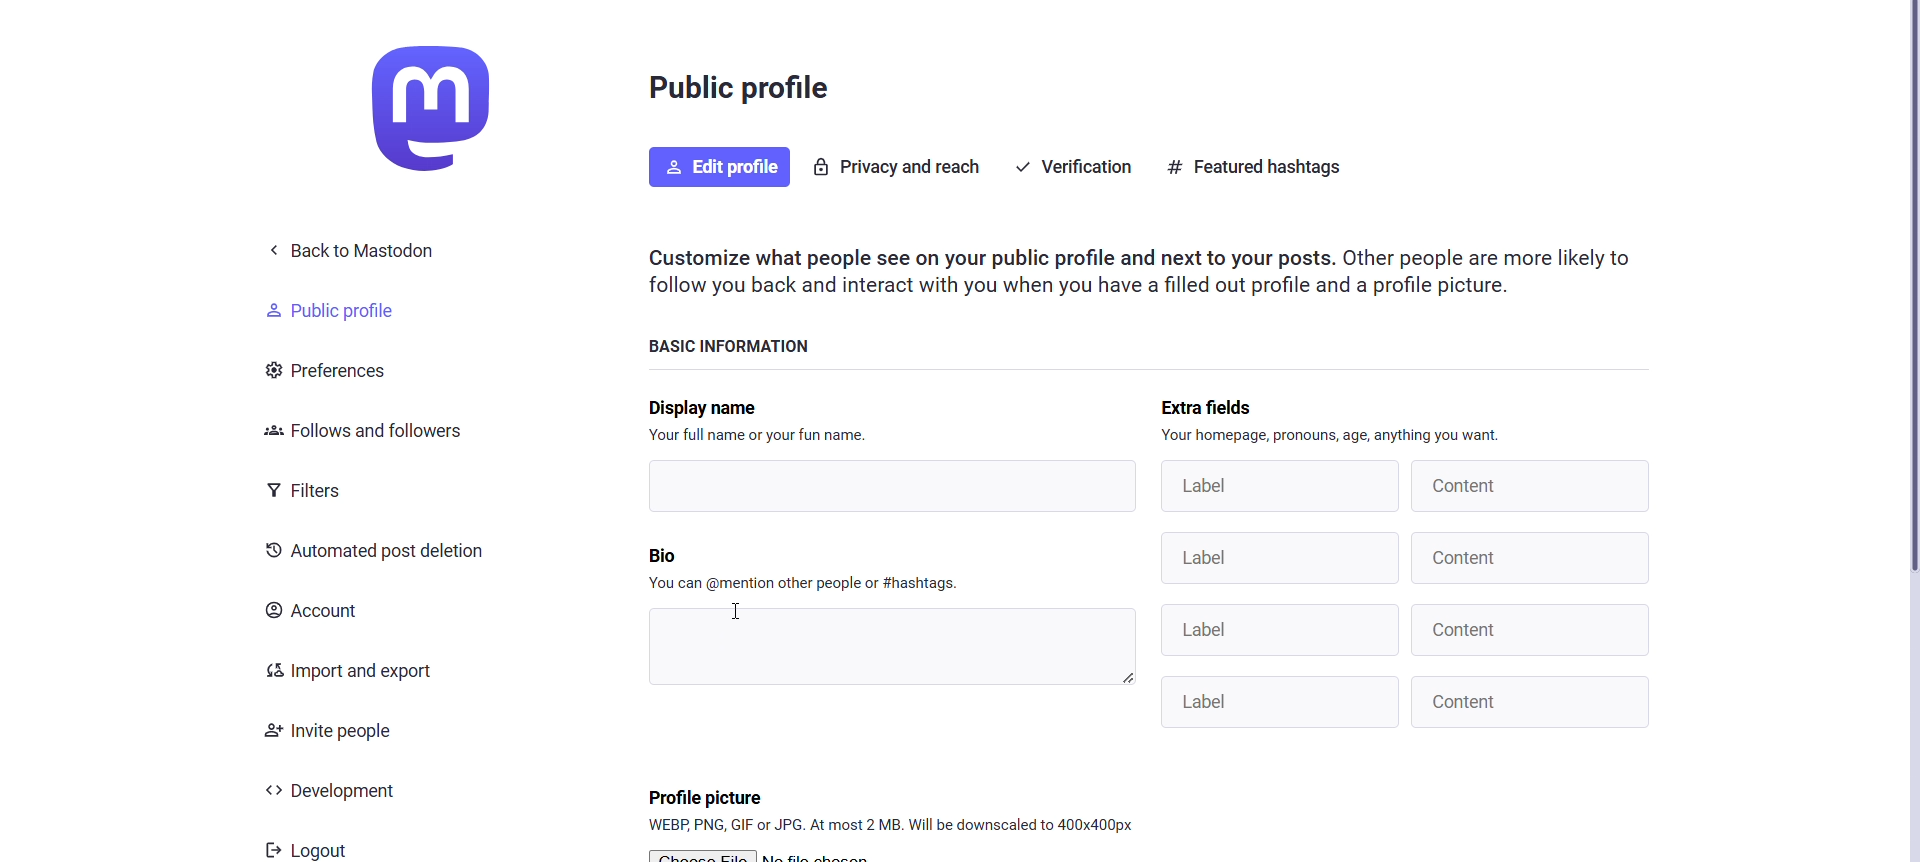 This screenshot has width=1920, height=862. What do you see at coordinates (808, 582) in the screenshot?
I see `You can @mention other people or #hashtags.` at bounding box center [808, 582].